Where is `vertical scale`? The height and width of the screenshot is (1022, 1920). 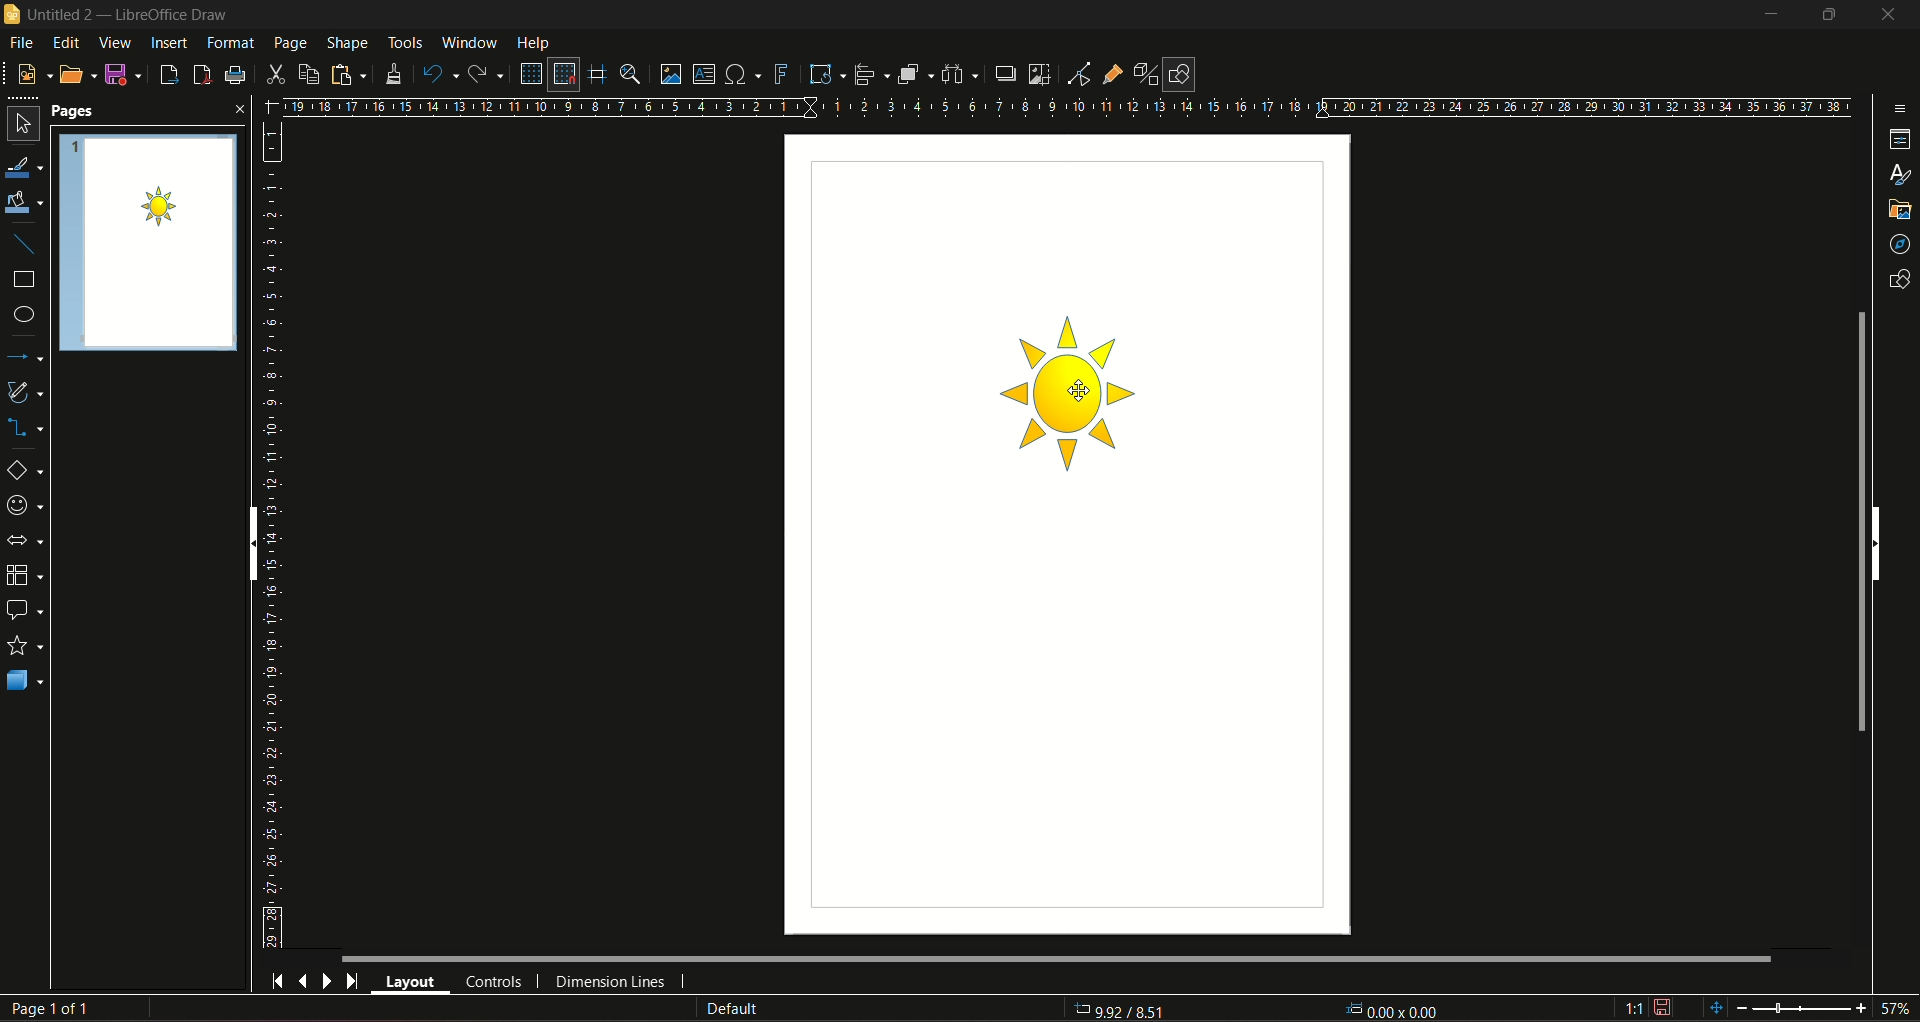 vertical scale is located at coordinates (274, 535).